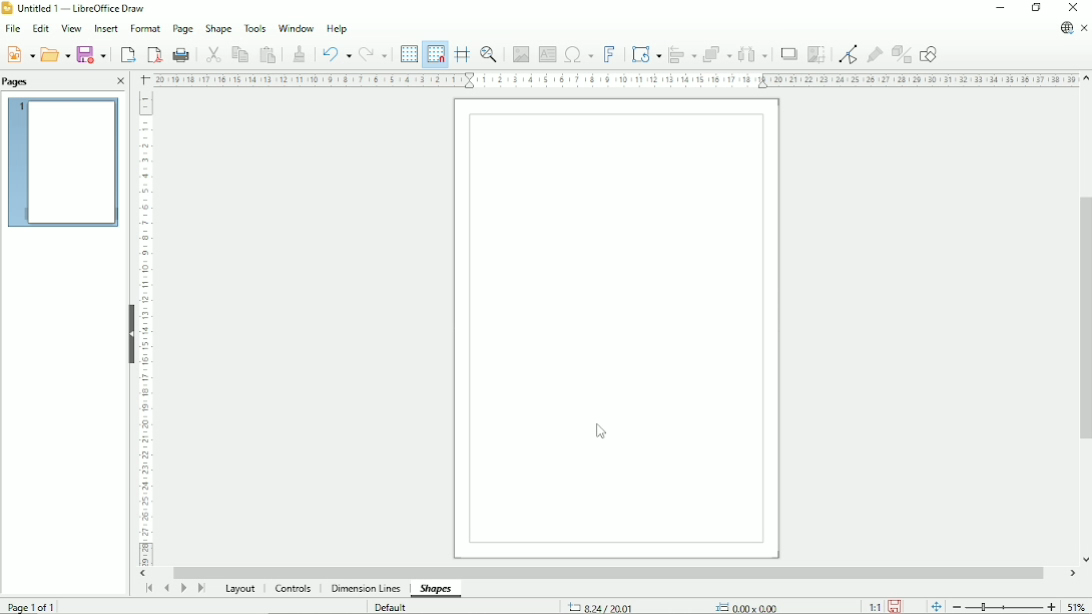 This screenshot has width=1092, height=614. I want to click on Hide, so click(130, 332).